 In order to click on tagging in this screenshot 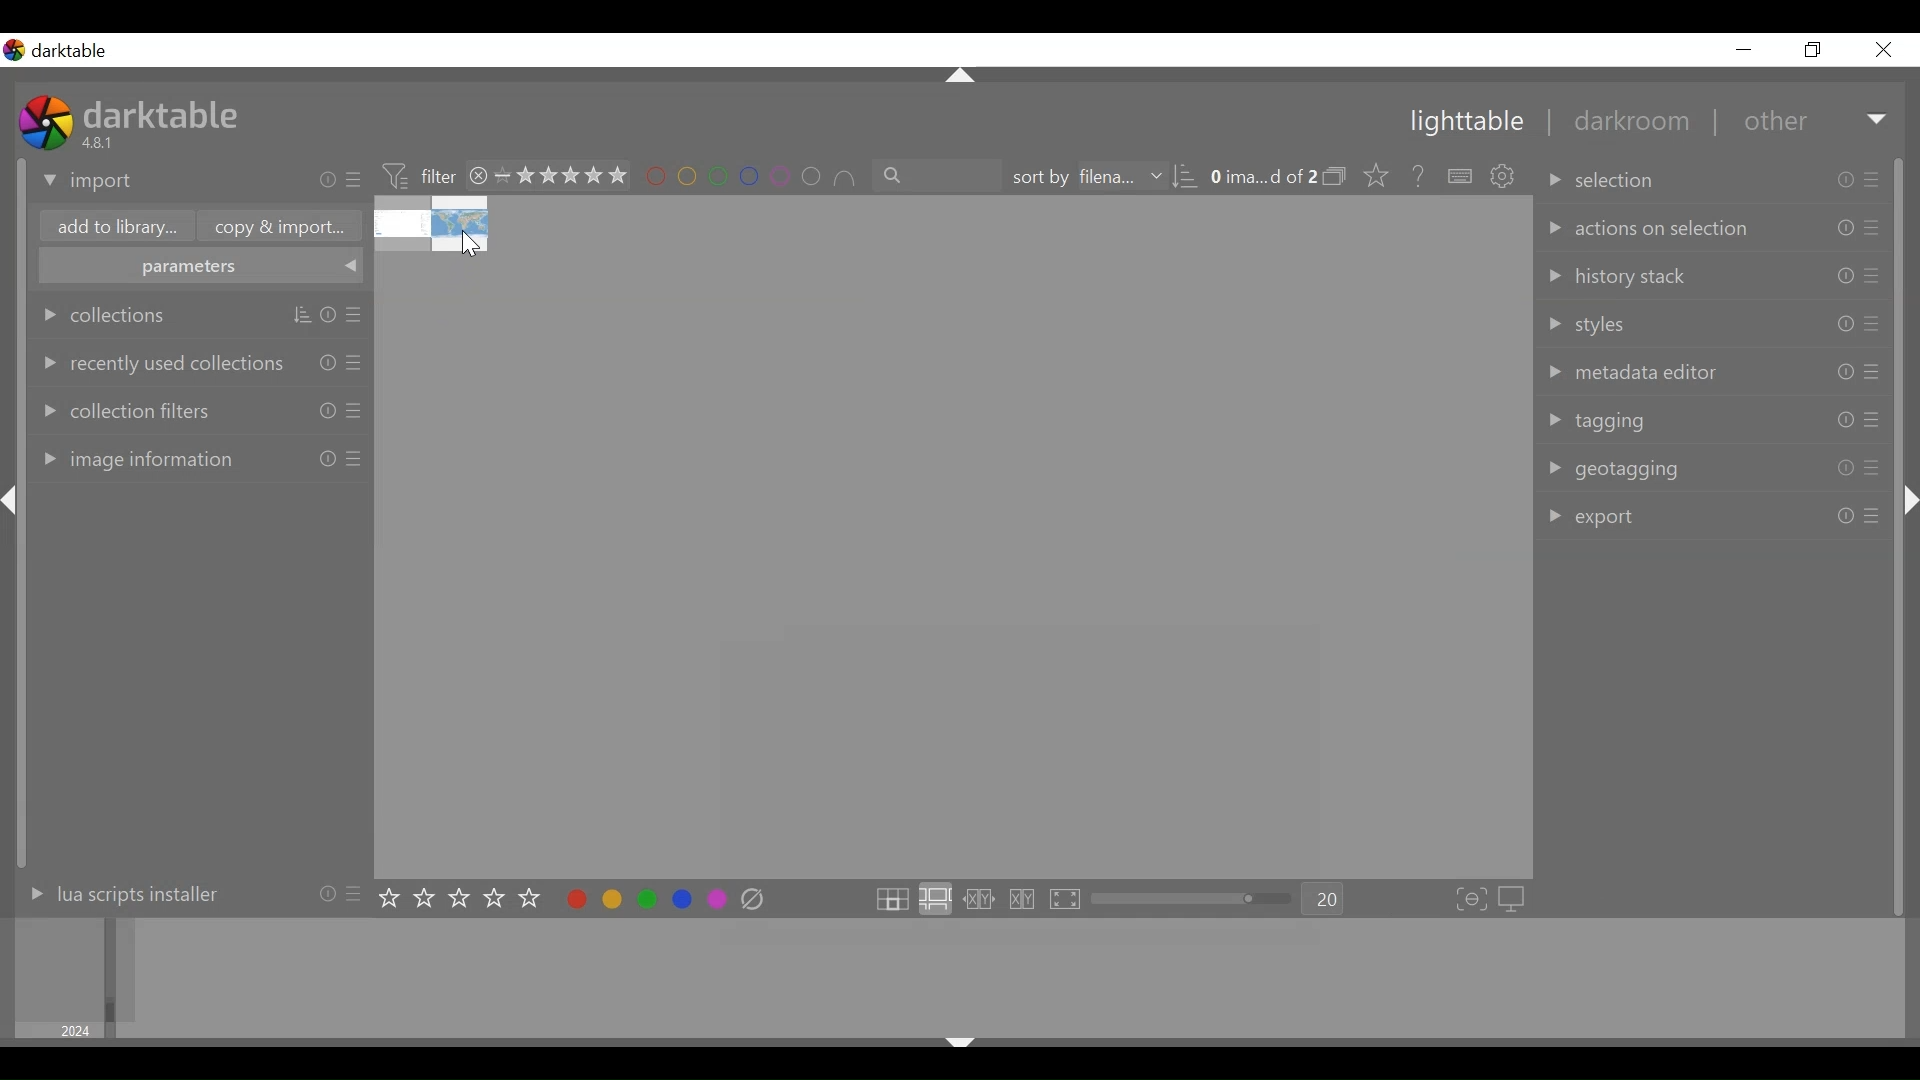, I will do `click(1658, 421)`.